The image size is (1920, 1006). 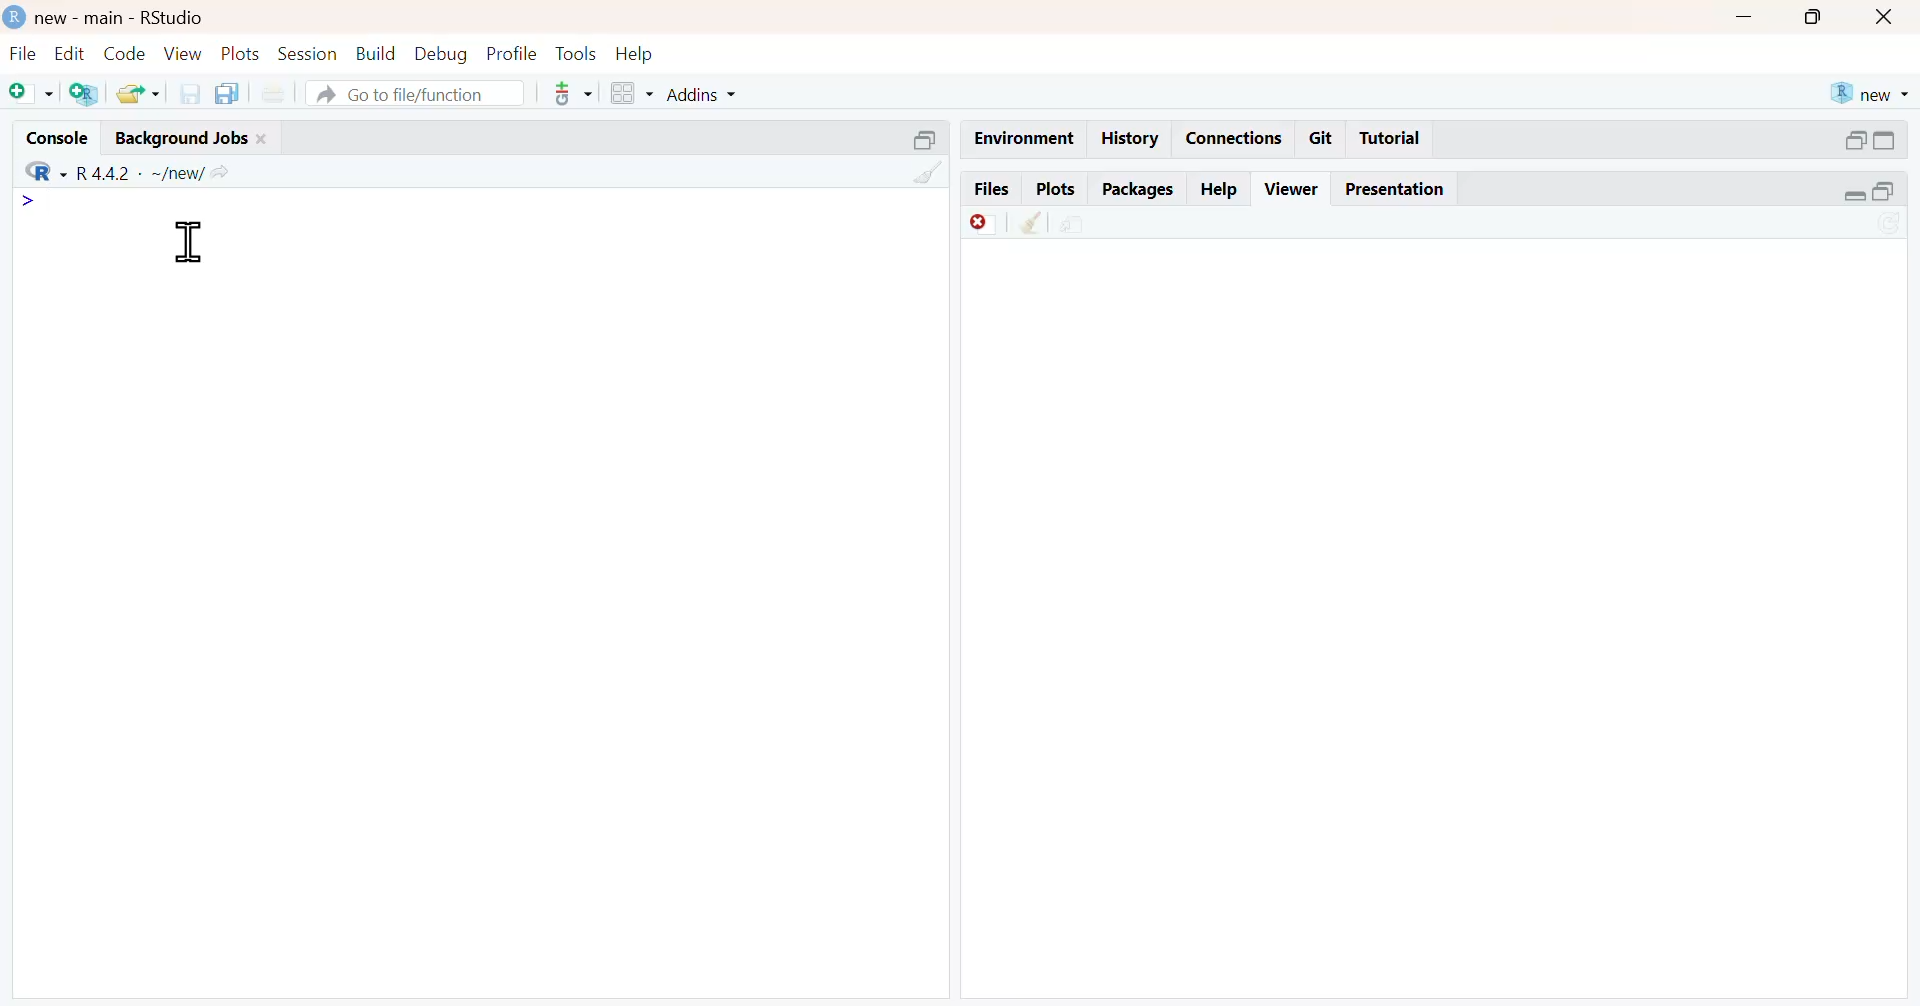 What do you see at coordinates (1031, 223) in the screenshot?
I see `clear all viewer items` at bounding box center [1031, 223].